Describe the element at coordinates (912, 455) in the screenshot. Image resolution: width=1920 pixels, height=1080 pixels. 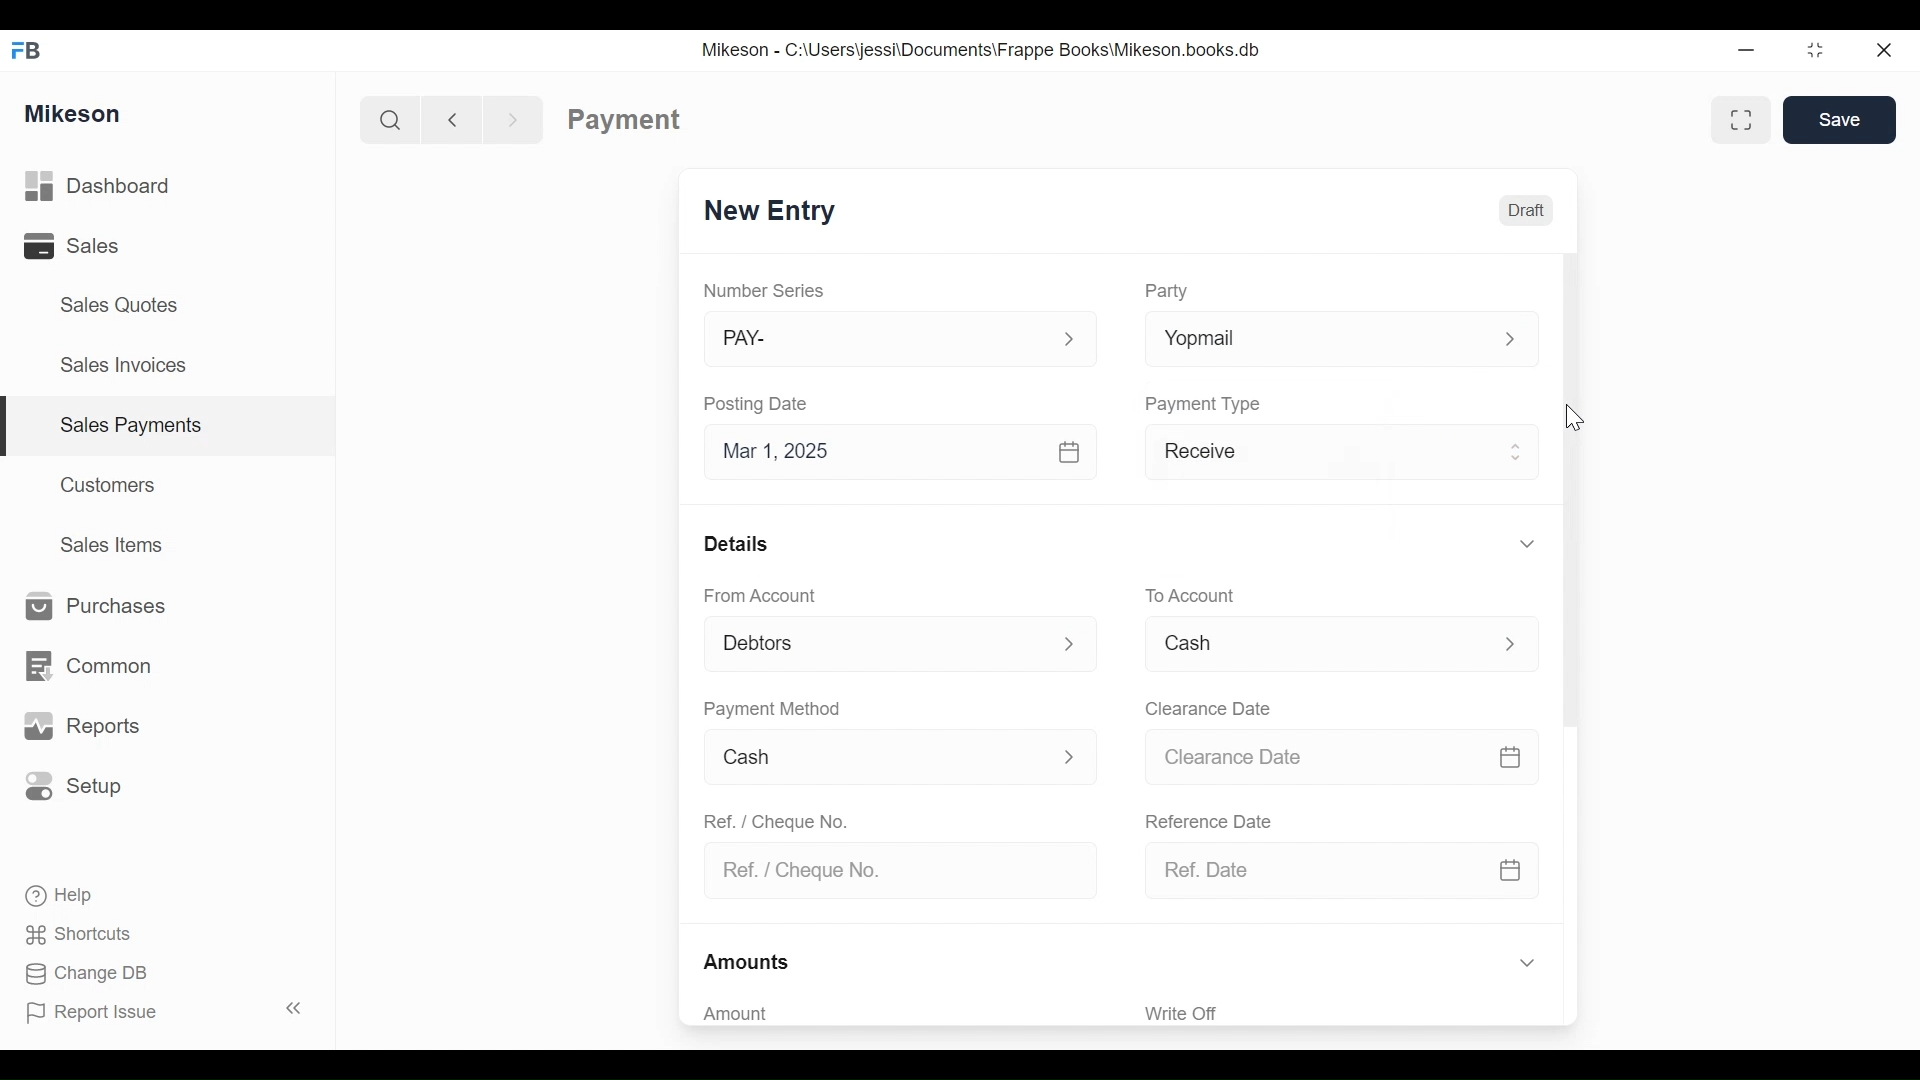
I see `Mar 1, 2025` at that location.